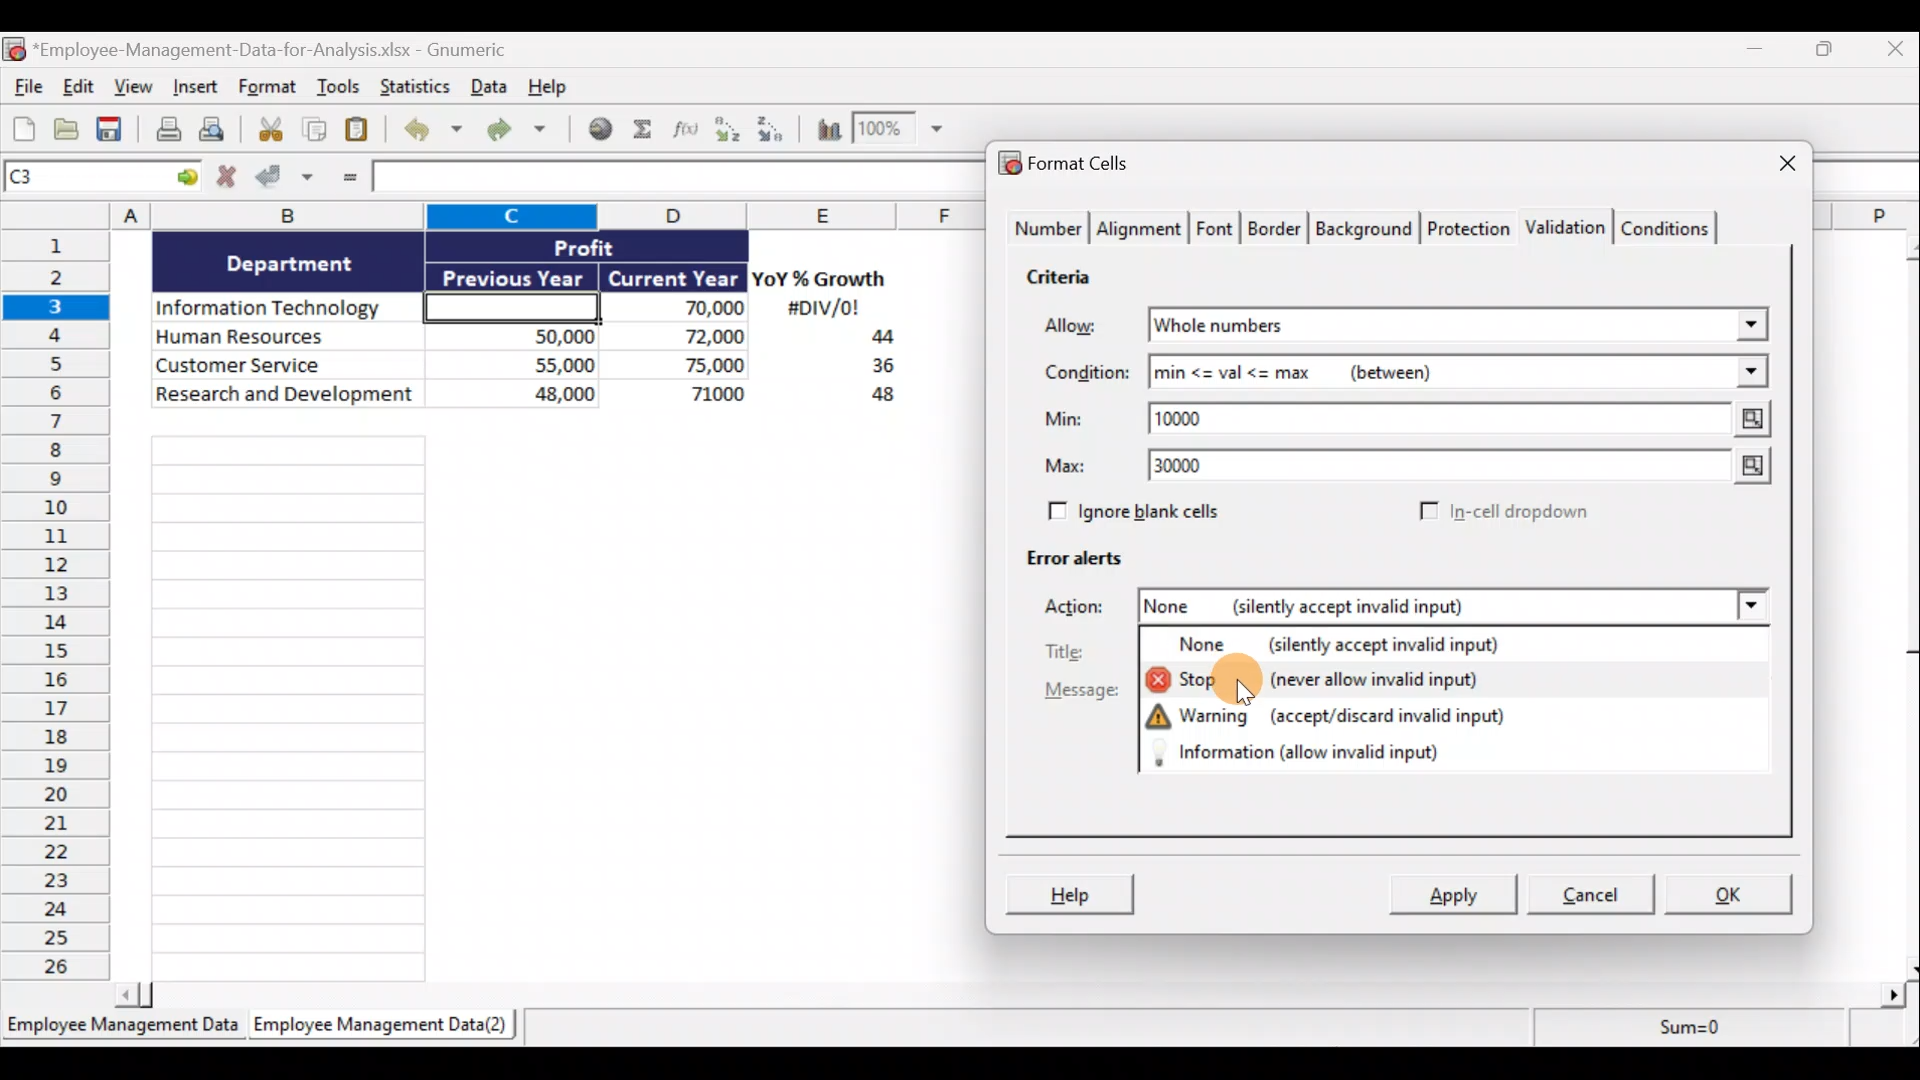 This screenshot has width=1920, height=1080. What do you see at coordinates (1017, 991) in the screenshot?
I see `Scroll bar` at bounding box center [1017, 991].